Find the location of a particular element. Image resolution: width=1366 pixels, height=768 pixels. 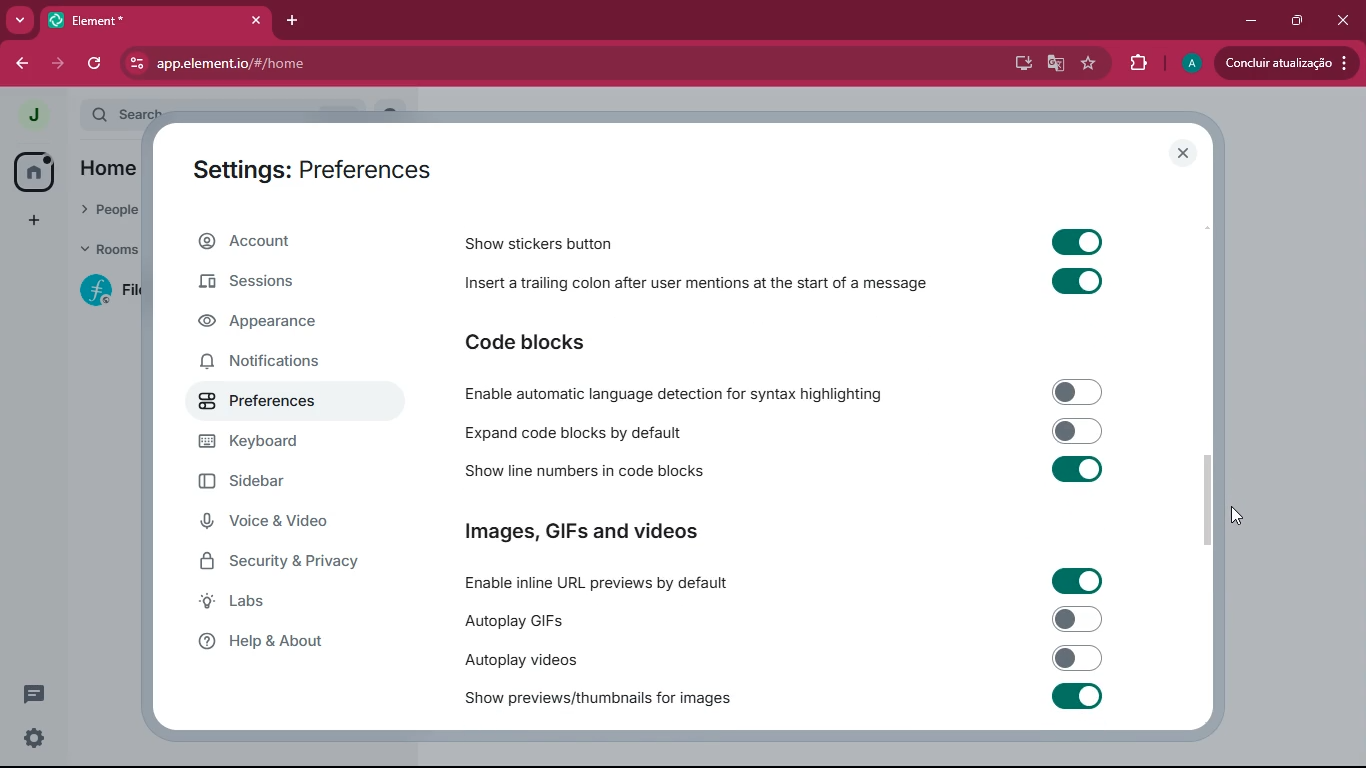

code blocks is located at coordinates (575, 432).